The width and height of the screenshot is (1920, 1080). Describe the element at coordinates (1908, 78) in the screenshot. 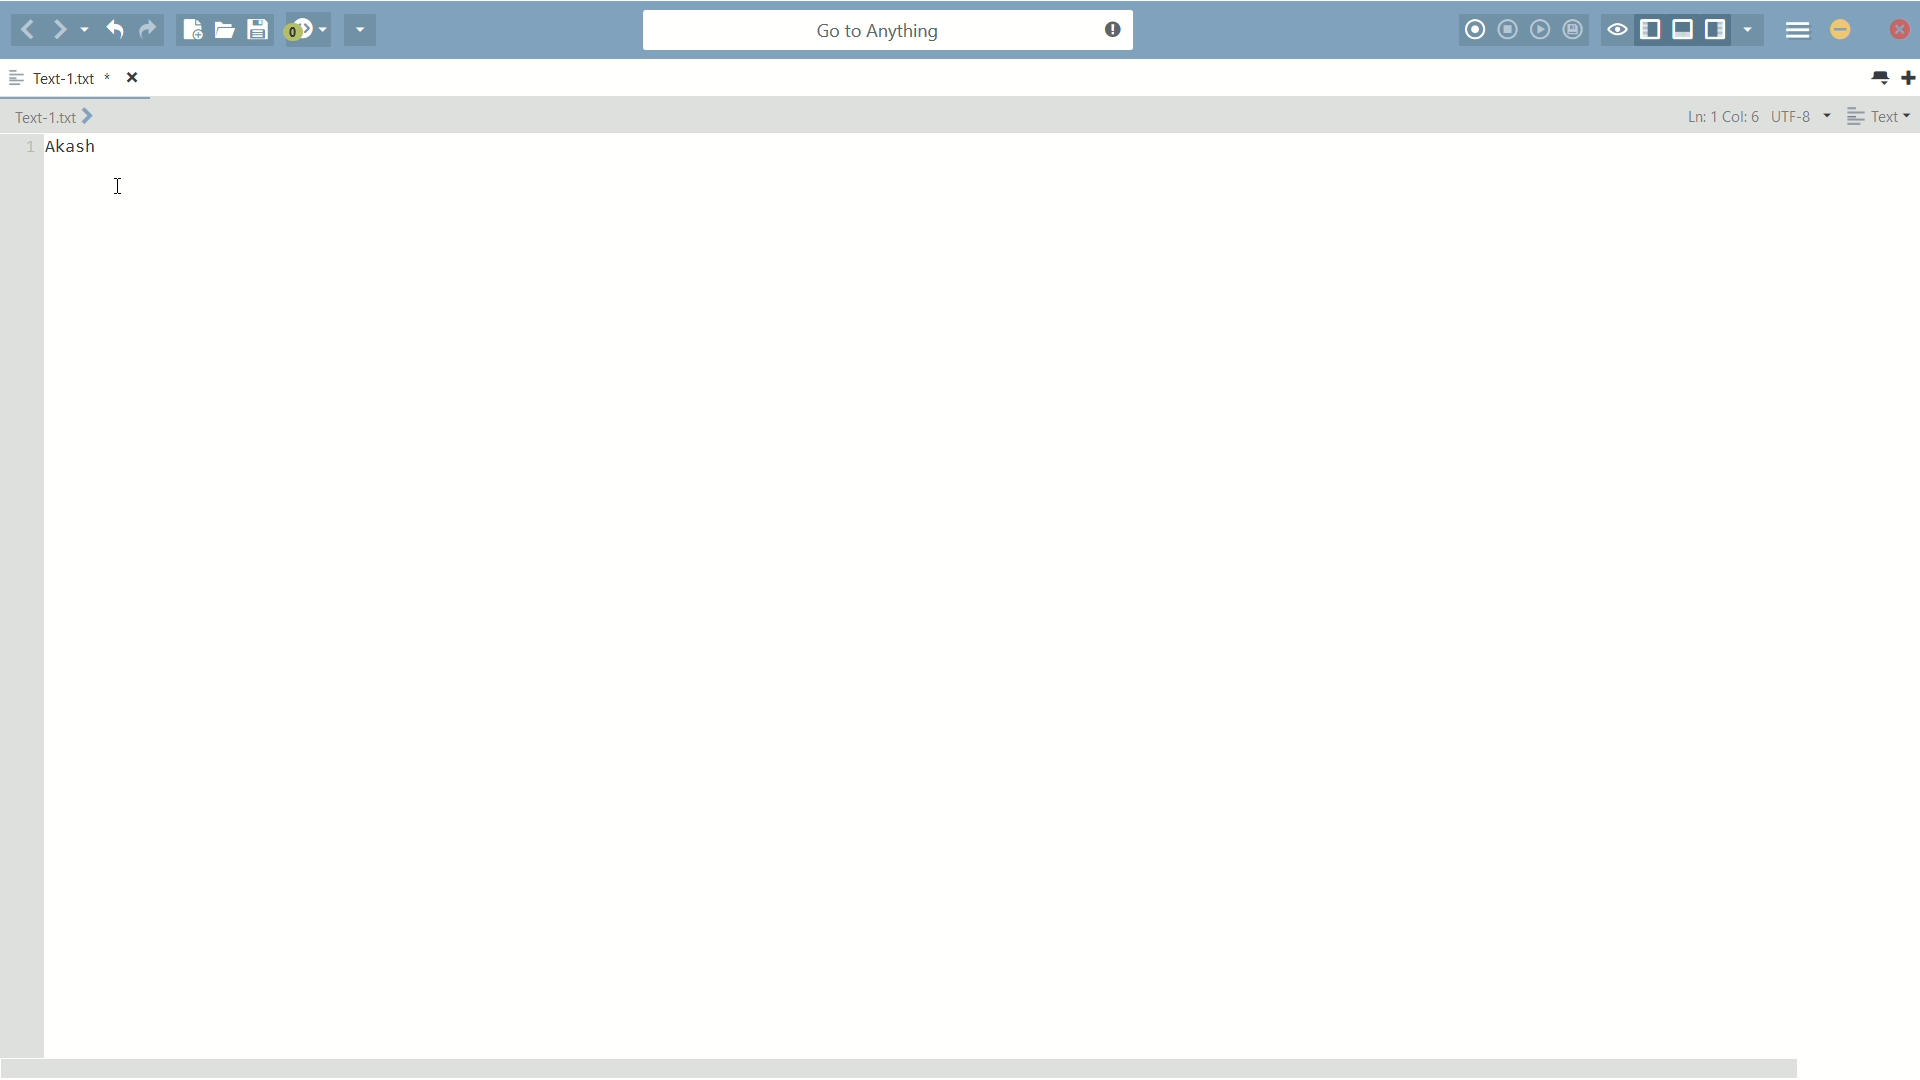

I see `new tab` at that location.